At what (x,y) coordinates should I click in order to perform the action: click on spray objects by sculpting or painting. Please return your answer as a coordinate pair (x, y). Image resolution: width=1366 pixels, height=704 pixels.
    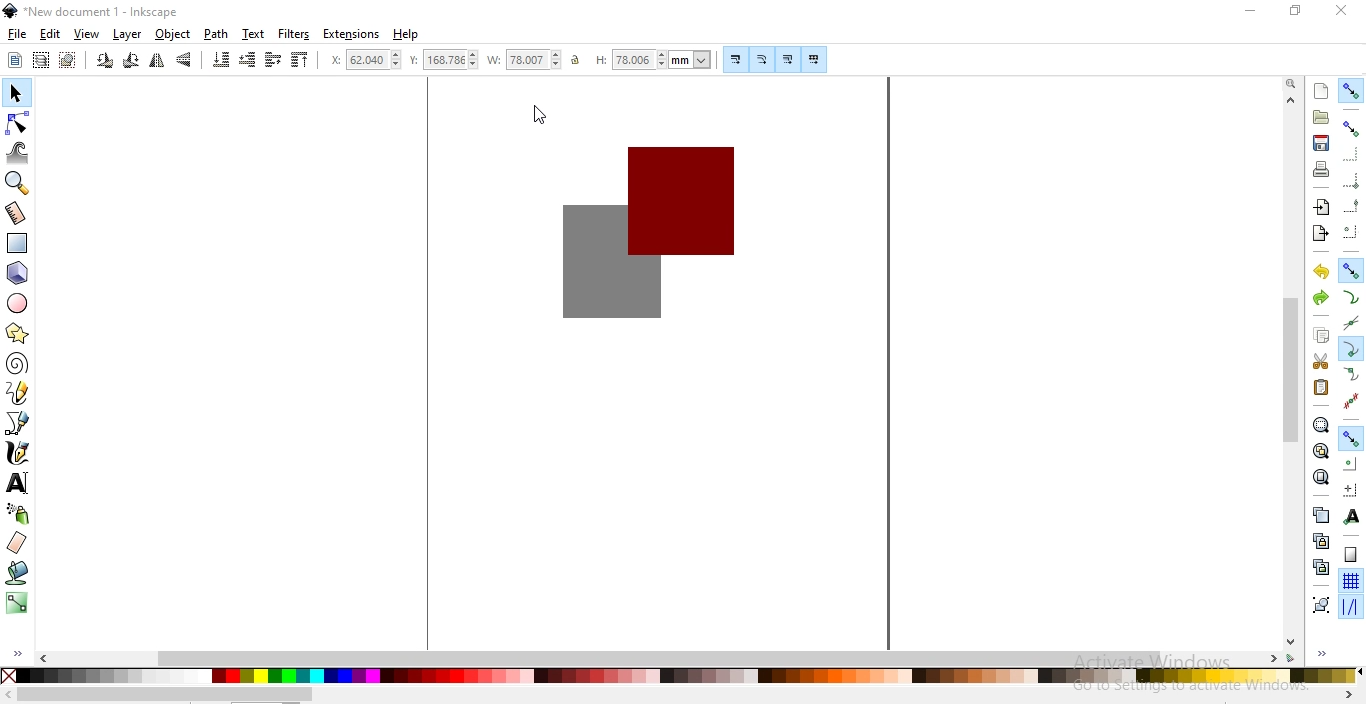
    Looking at the image, I should click on (18, 513).